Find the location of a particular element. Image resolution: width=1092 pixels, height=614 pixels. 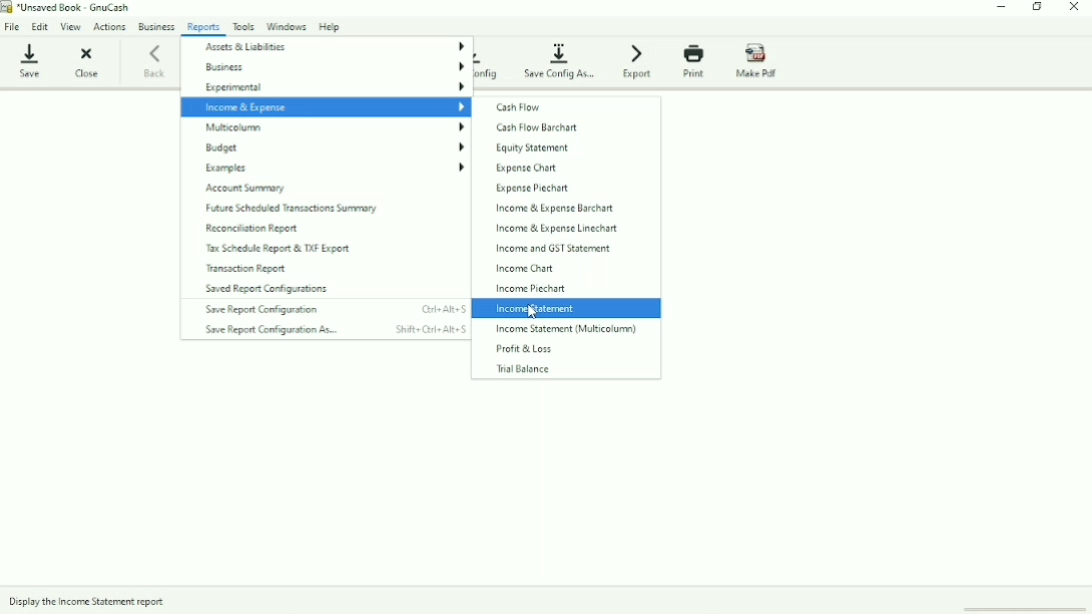

Income Statement (Multicolumn) is located at coordinates (566, 329).